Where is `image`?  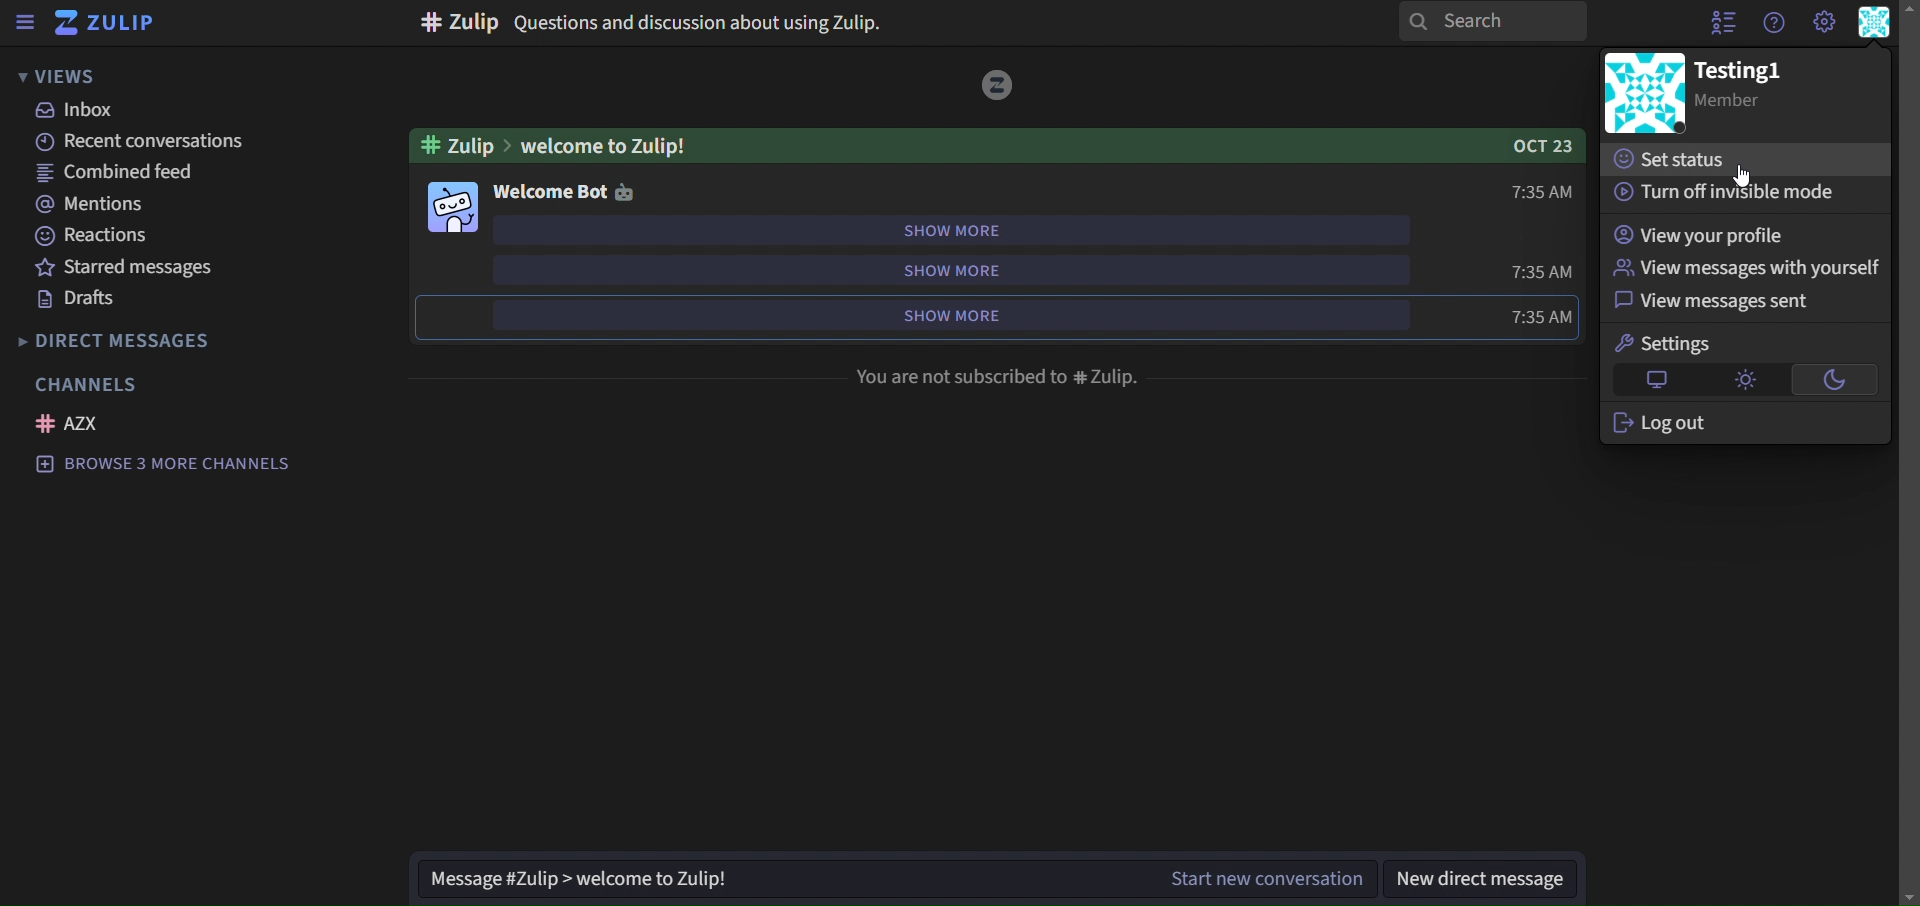
image is located at coordinates (1643, 92).